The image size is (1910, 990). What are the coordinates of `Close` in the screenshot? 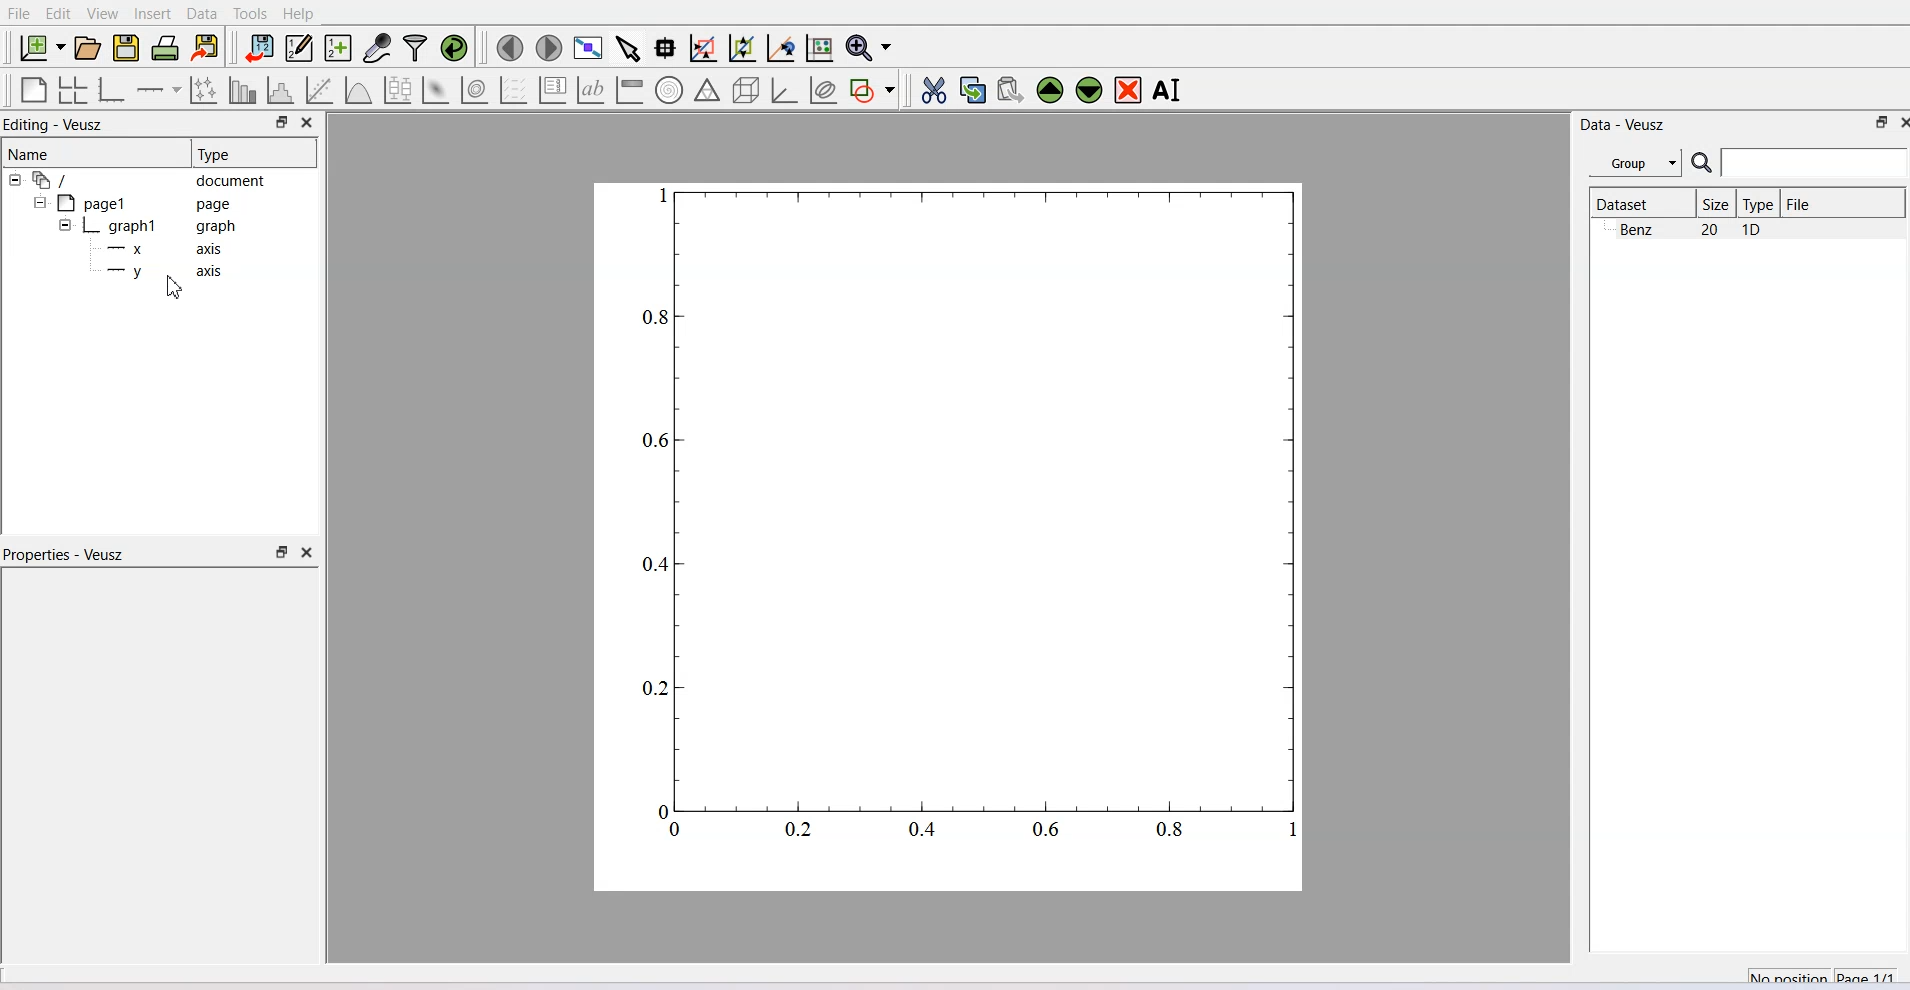 It's located at (308, 553).